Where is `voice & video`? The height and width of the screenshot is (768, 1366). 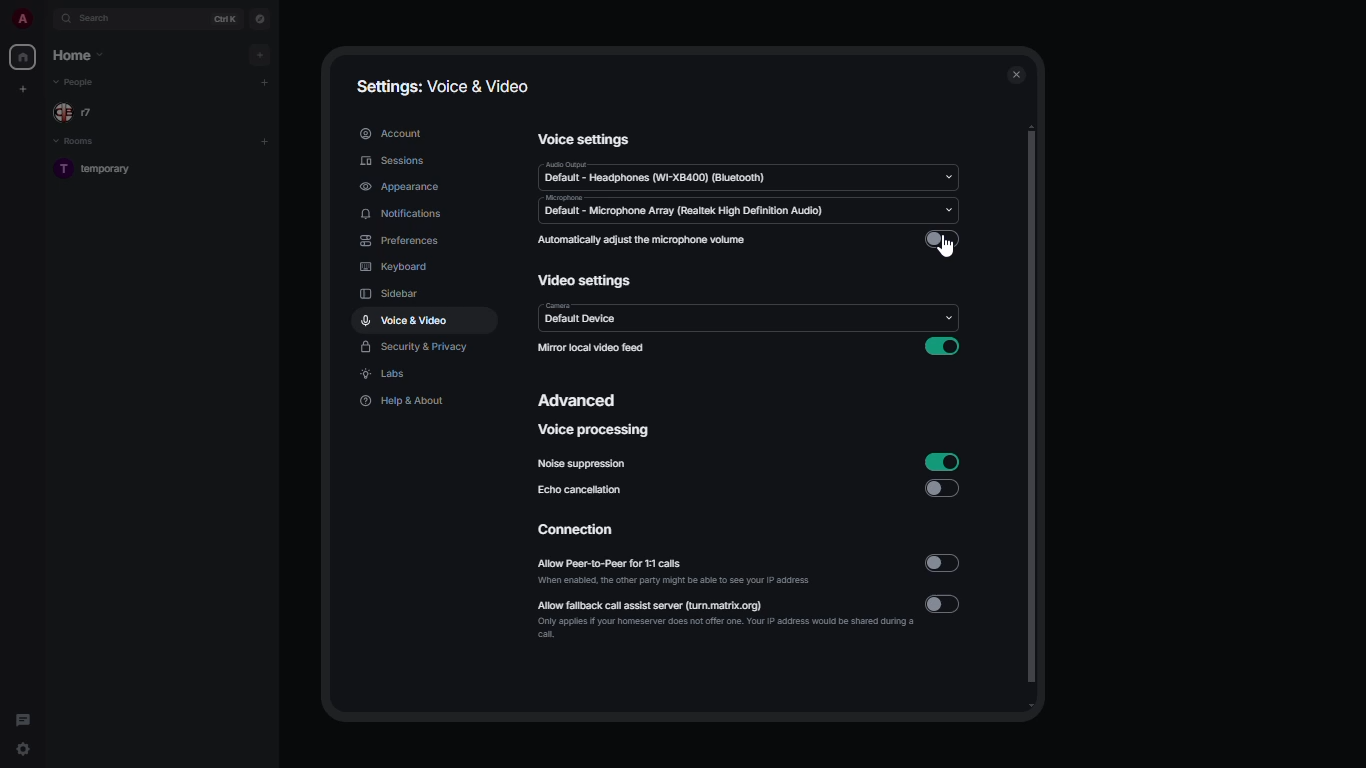 voice & video is located at coordinates (405, 320).